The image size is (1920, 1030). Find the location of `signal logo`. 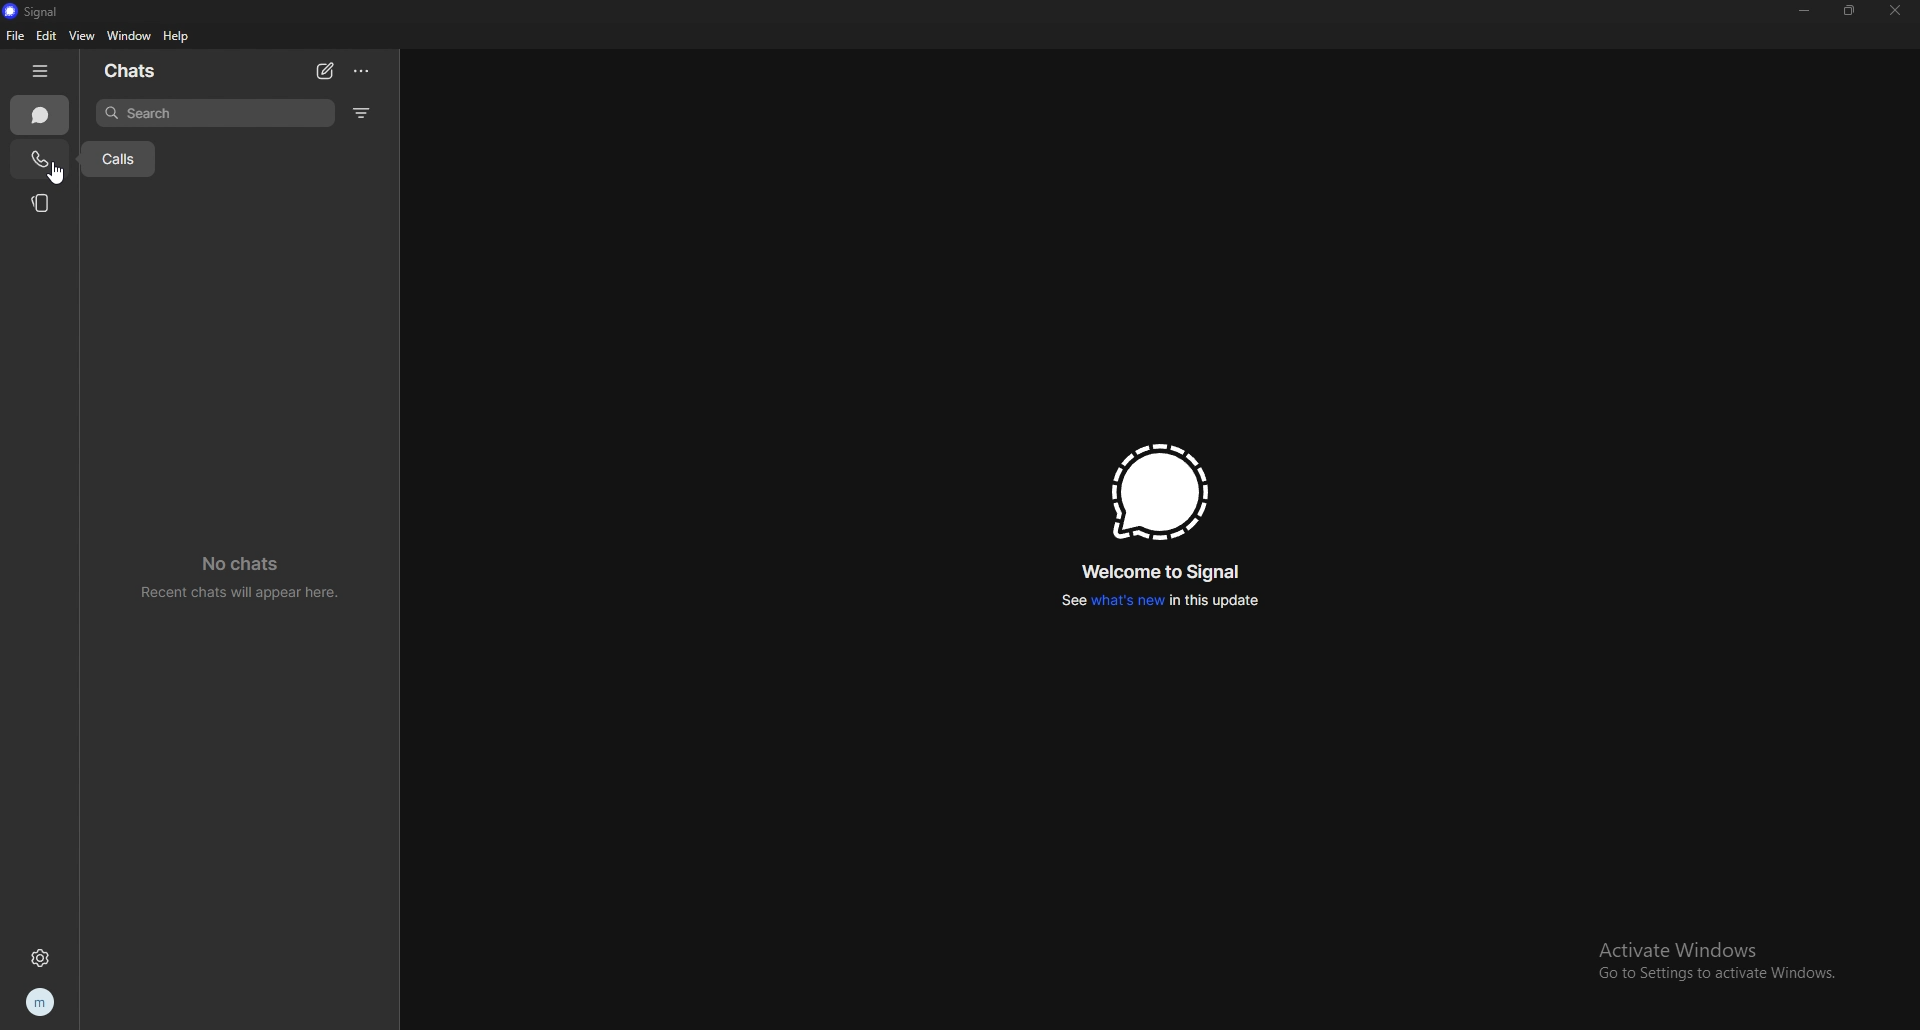

signal logo is located at coordinates (1159, 492).